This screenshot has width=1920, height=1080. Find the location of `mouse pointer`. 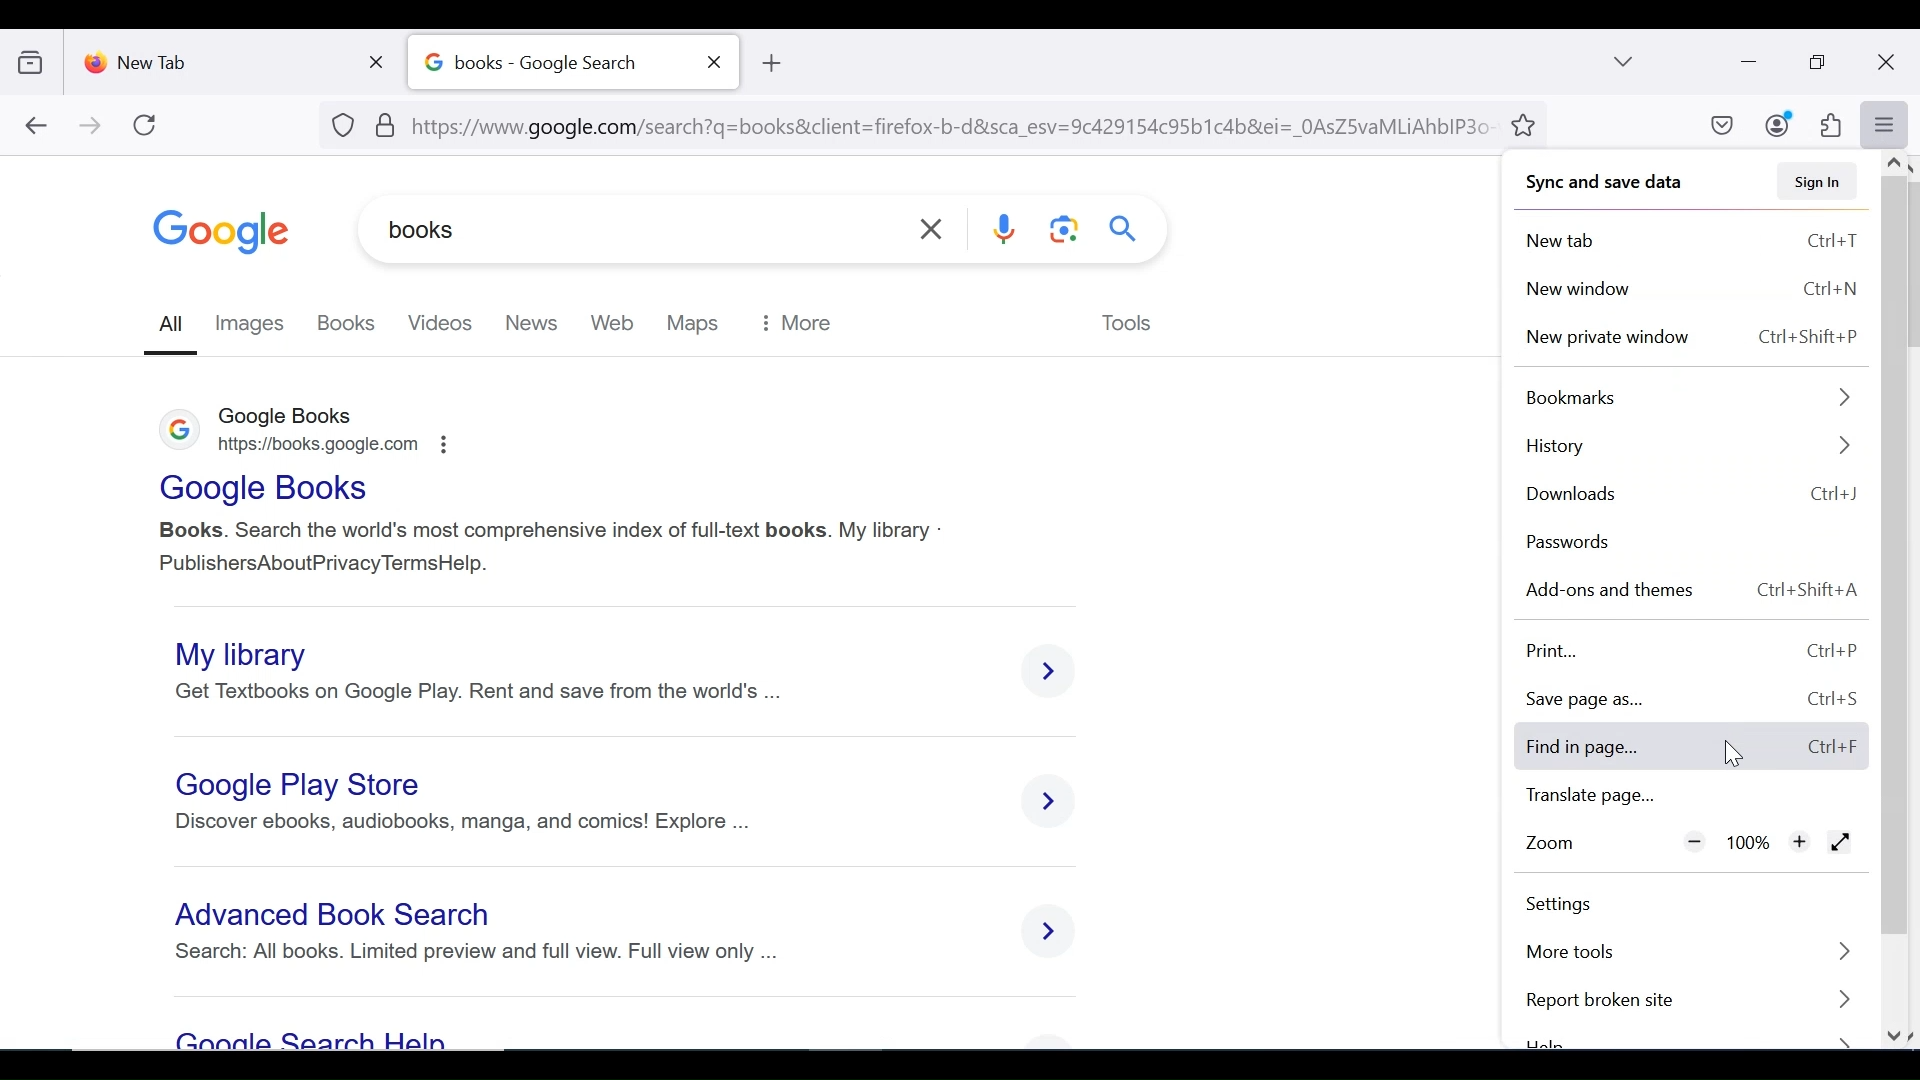

mouse pointer is located at coordinates (1729, 750).